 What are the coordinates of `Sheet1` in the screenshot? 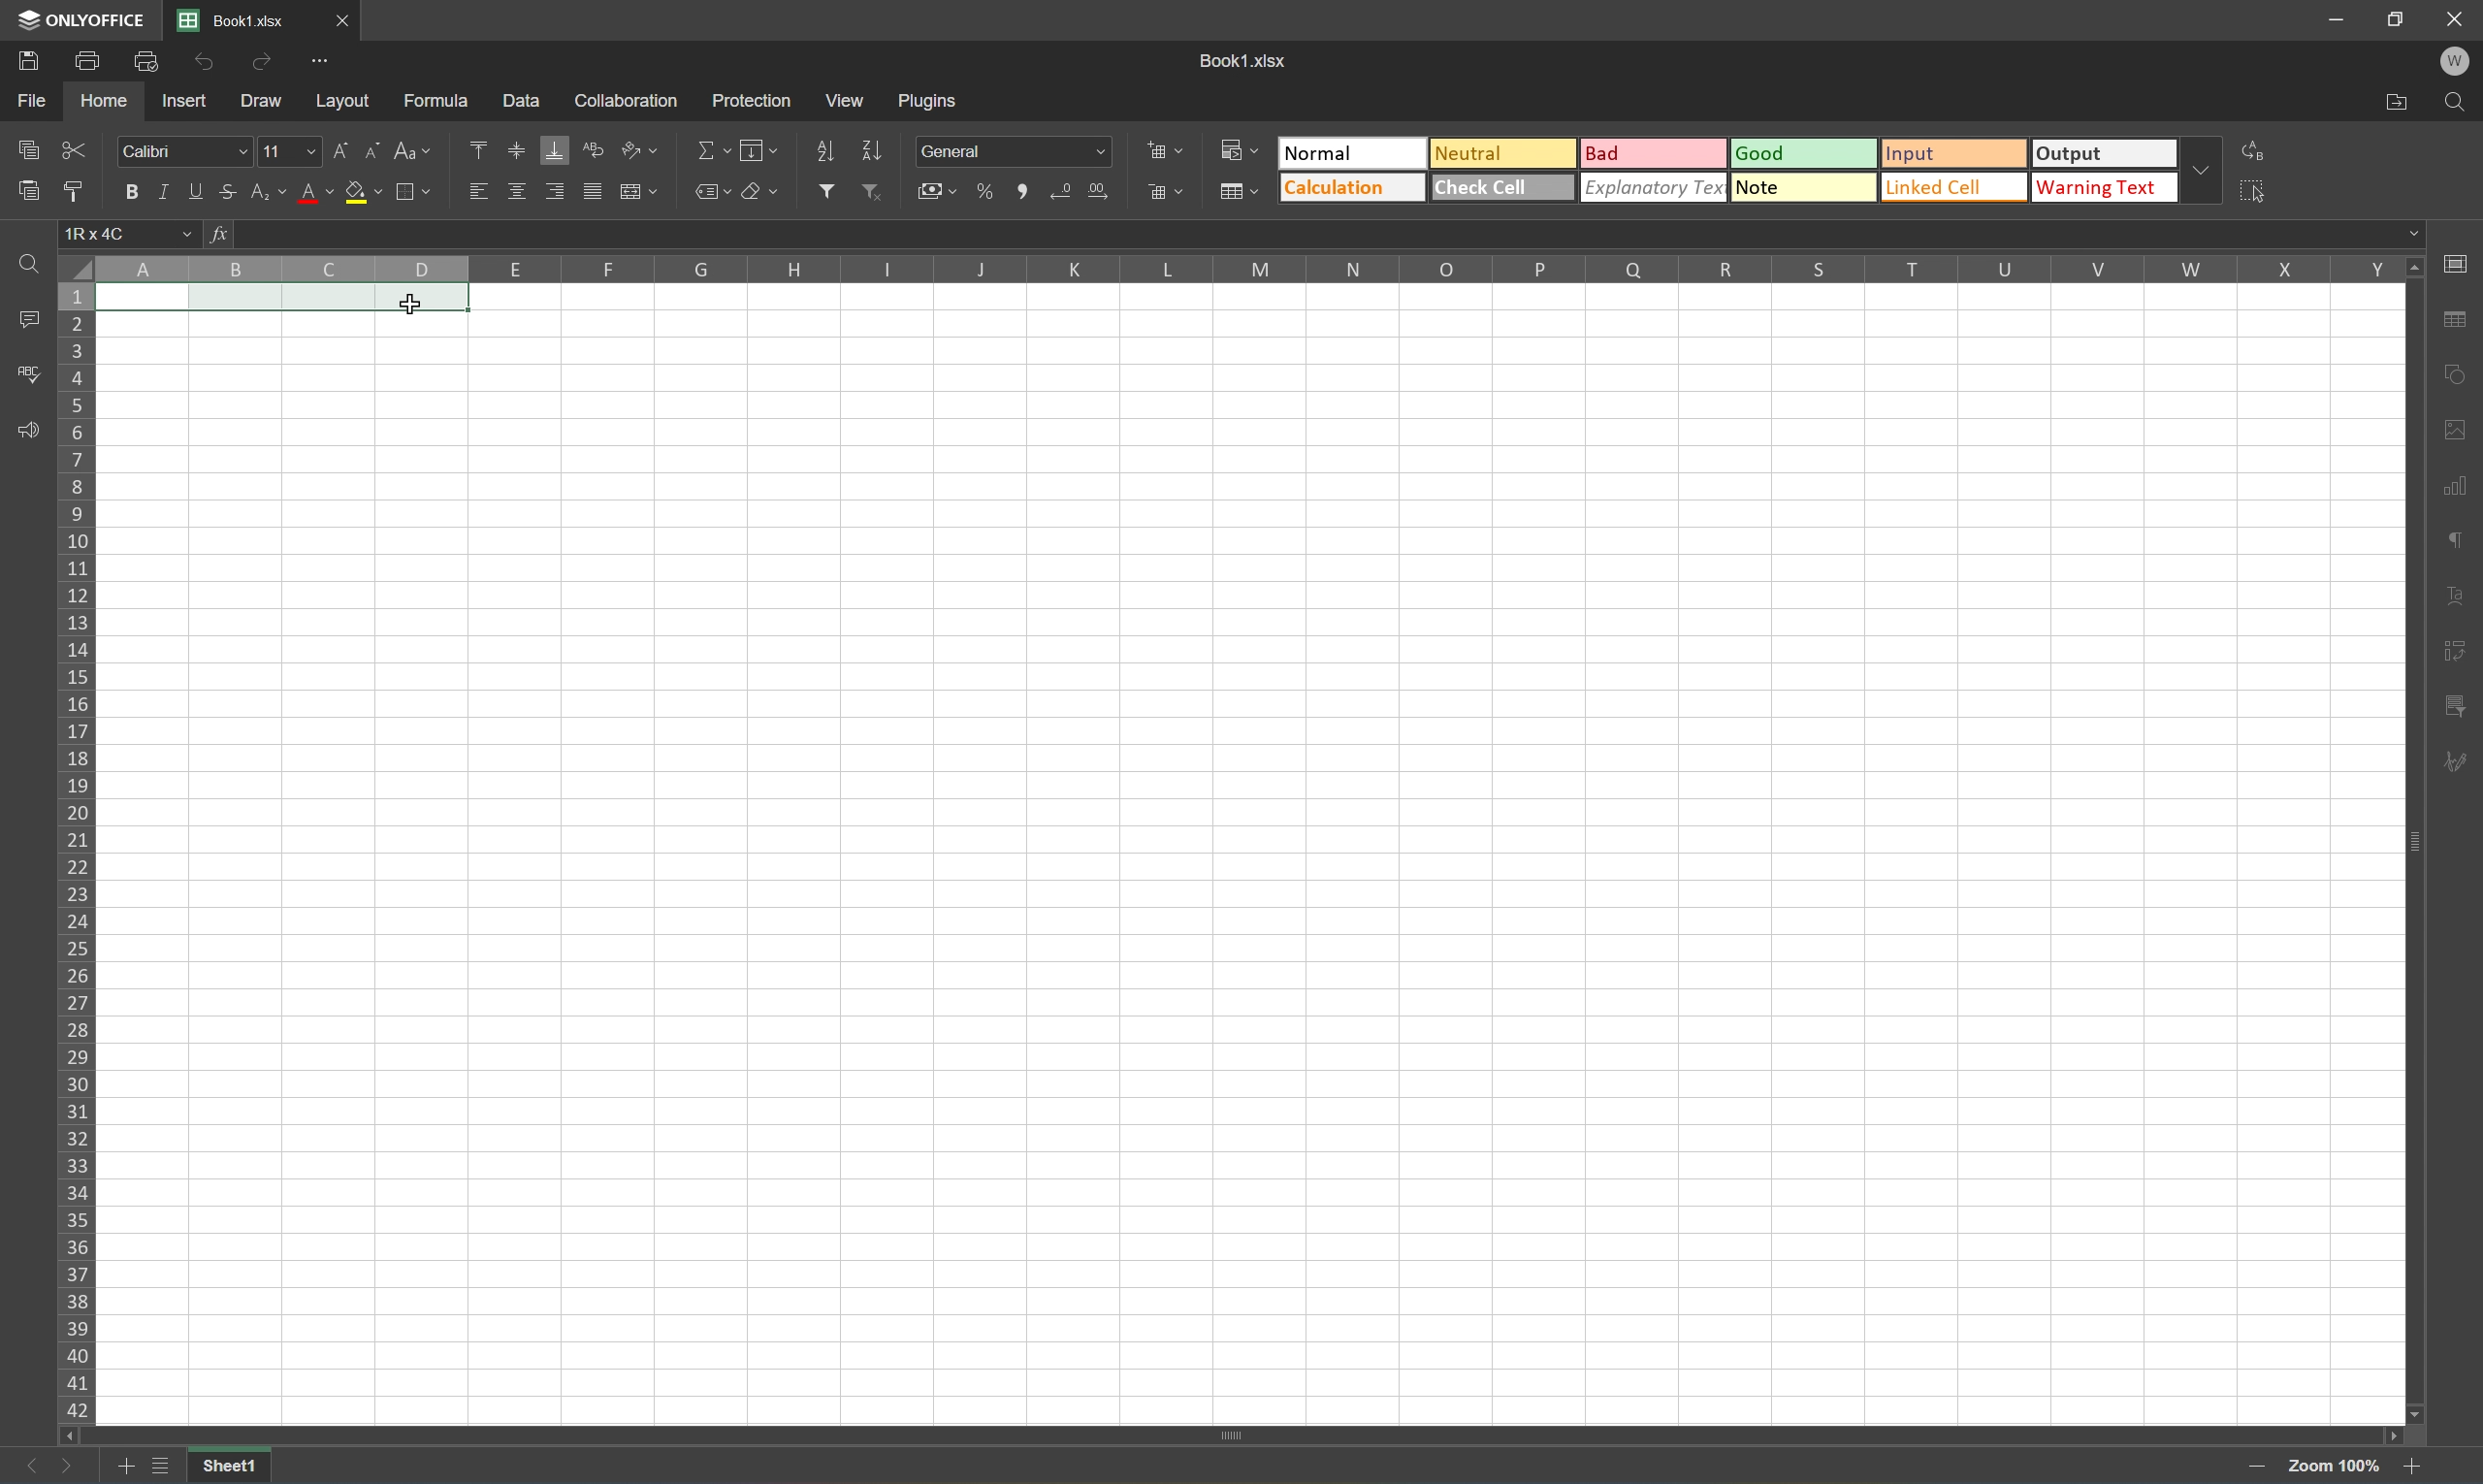 It's located at (232, 1468).